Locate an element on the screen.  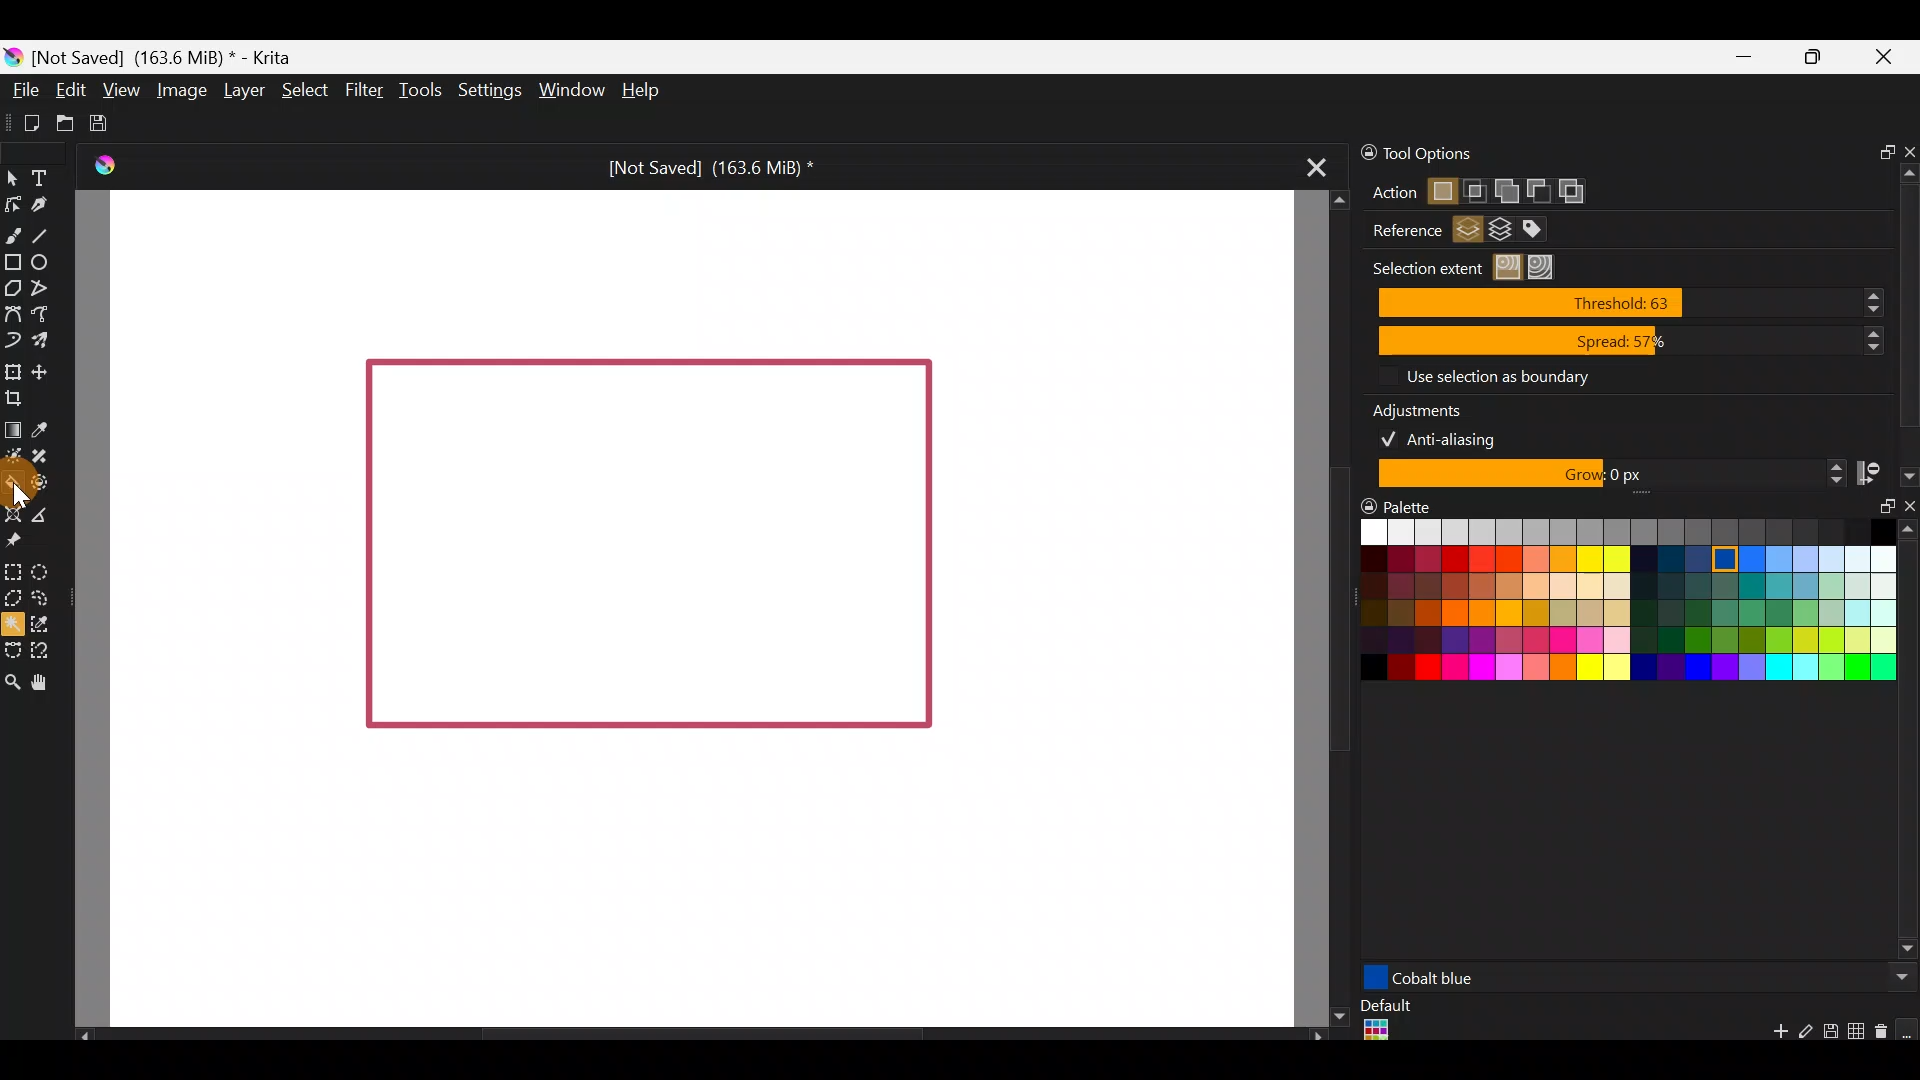
Fill a contiguous area of color with color/fill a selection is located at coordinates (13, 481).